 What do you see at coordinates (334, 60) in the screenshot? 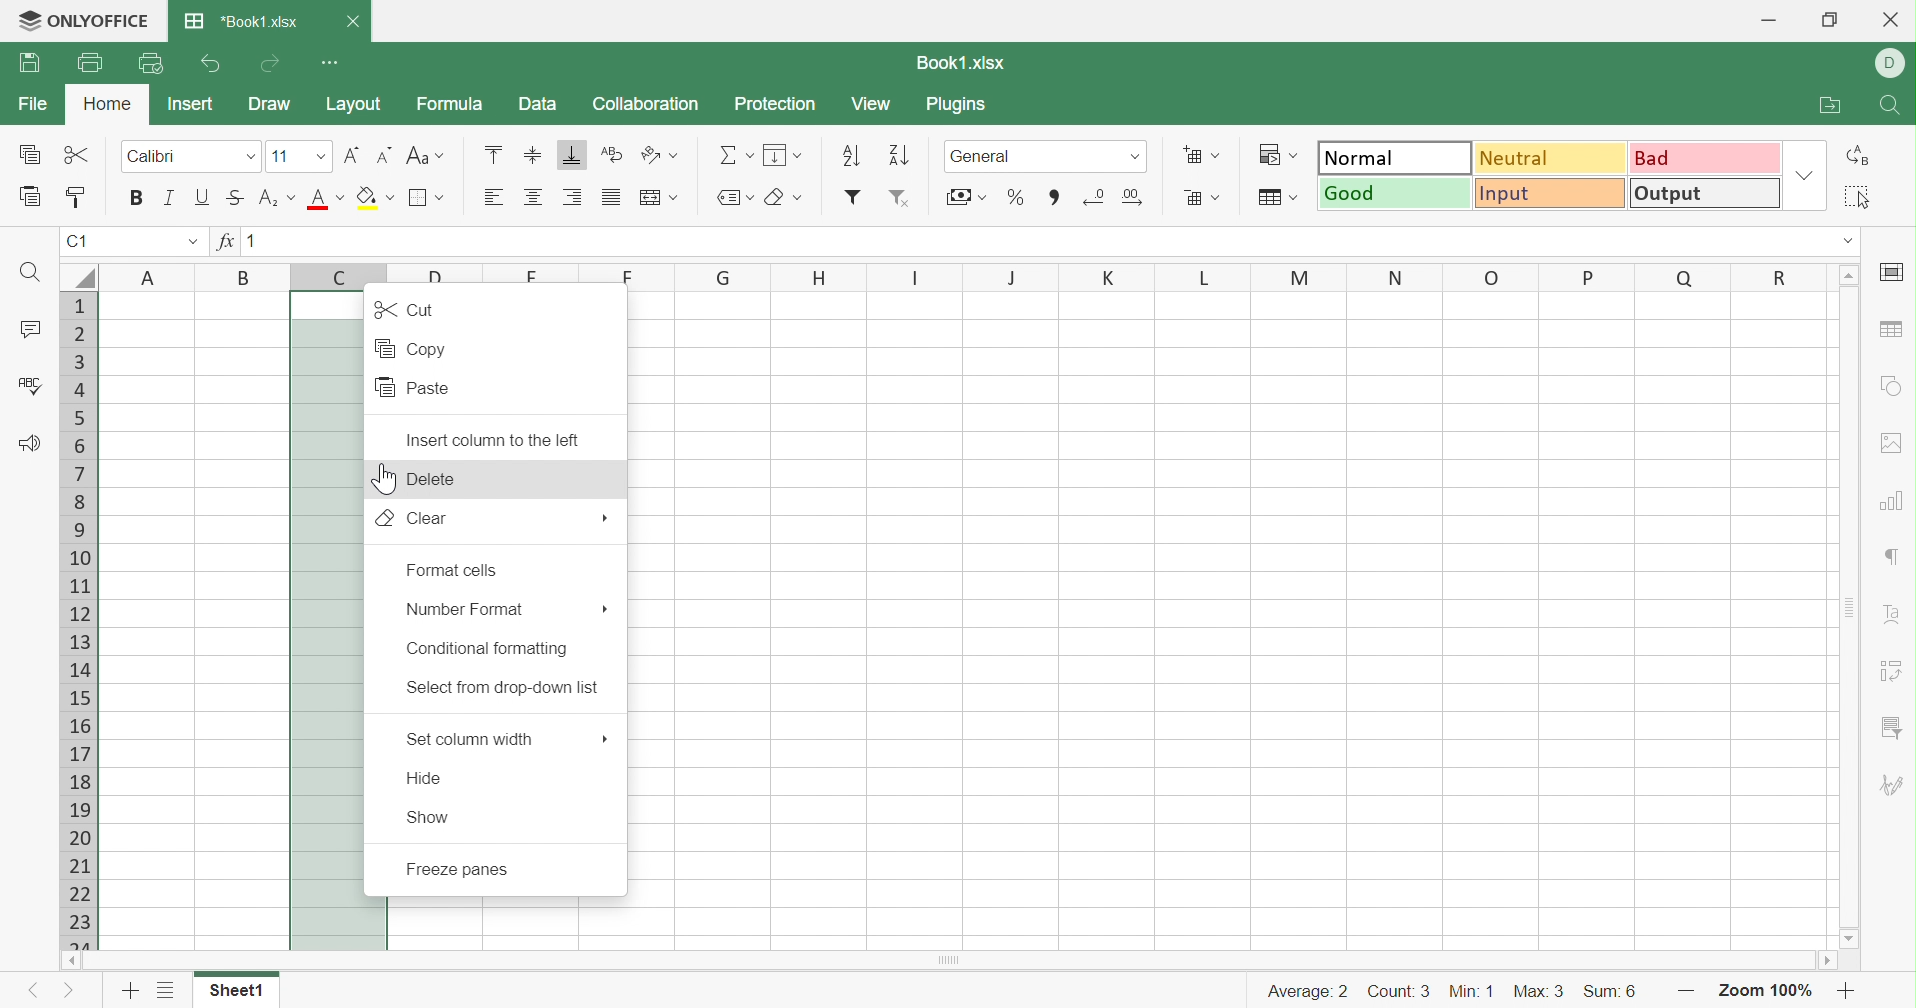
I see `Customize Quick Access Toolbar` at bounding box center [334, 60].